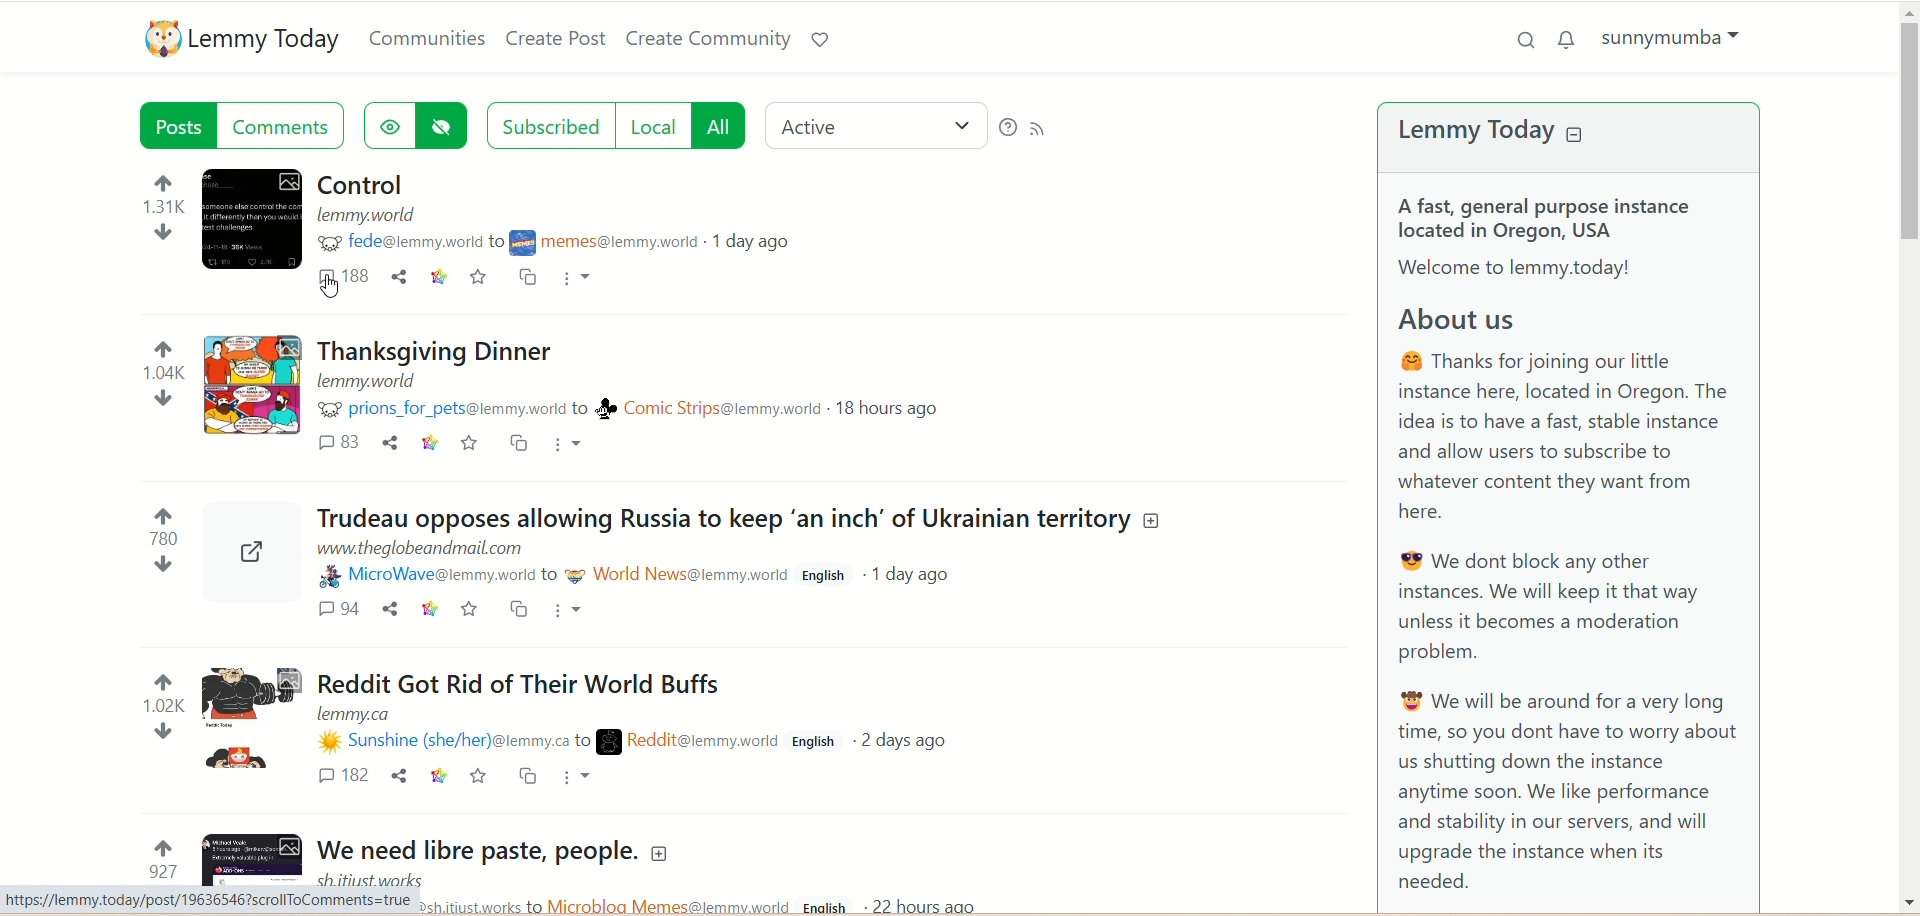  I want to click on Expand the post with the image details, so click(250, 218).